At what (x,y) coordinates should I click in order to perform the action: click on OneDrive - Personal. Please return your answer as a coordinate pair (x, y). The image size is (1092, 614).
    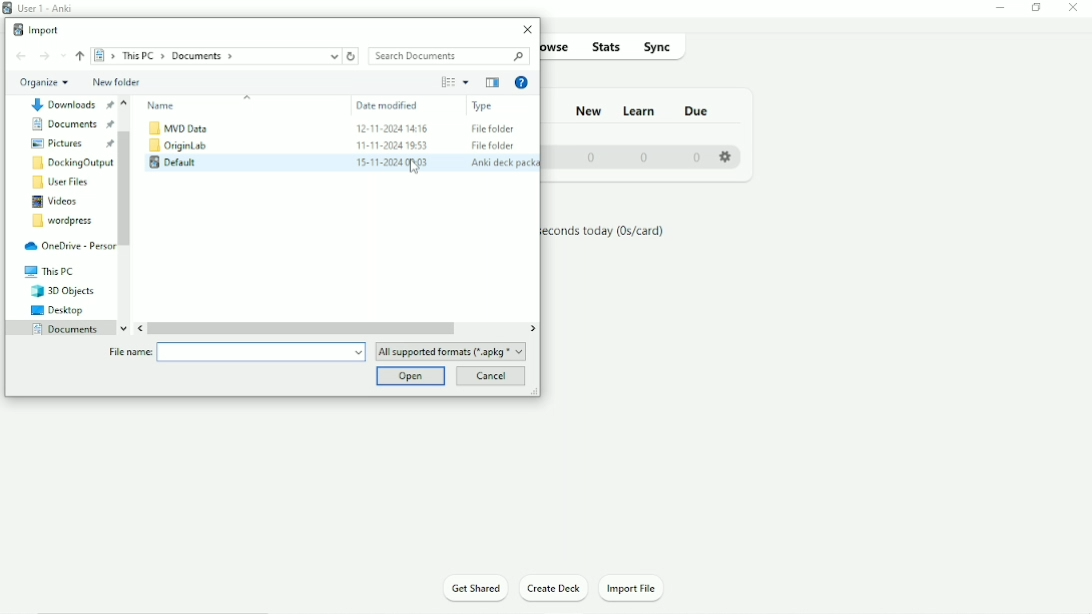
    Looking at the image, I should click on (68, 246).